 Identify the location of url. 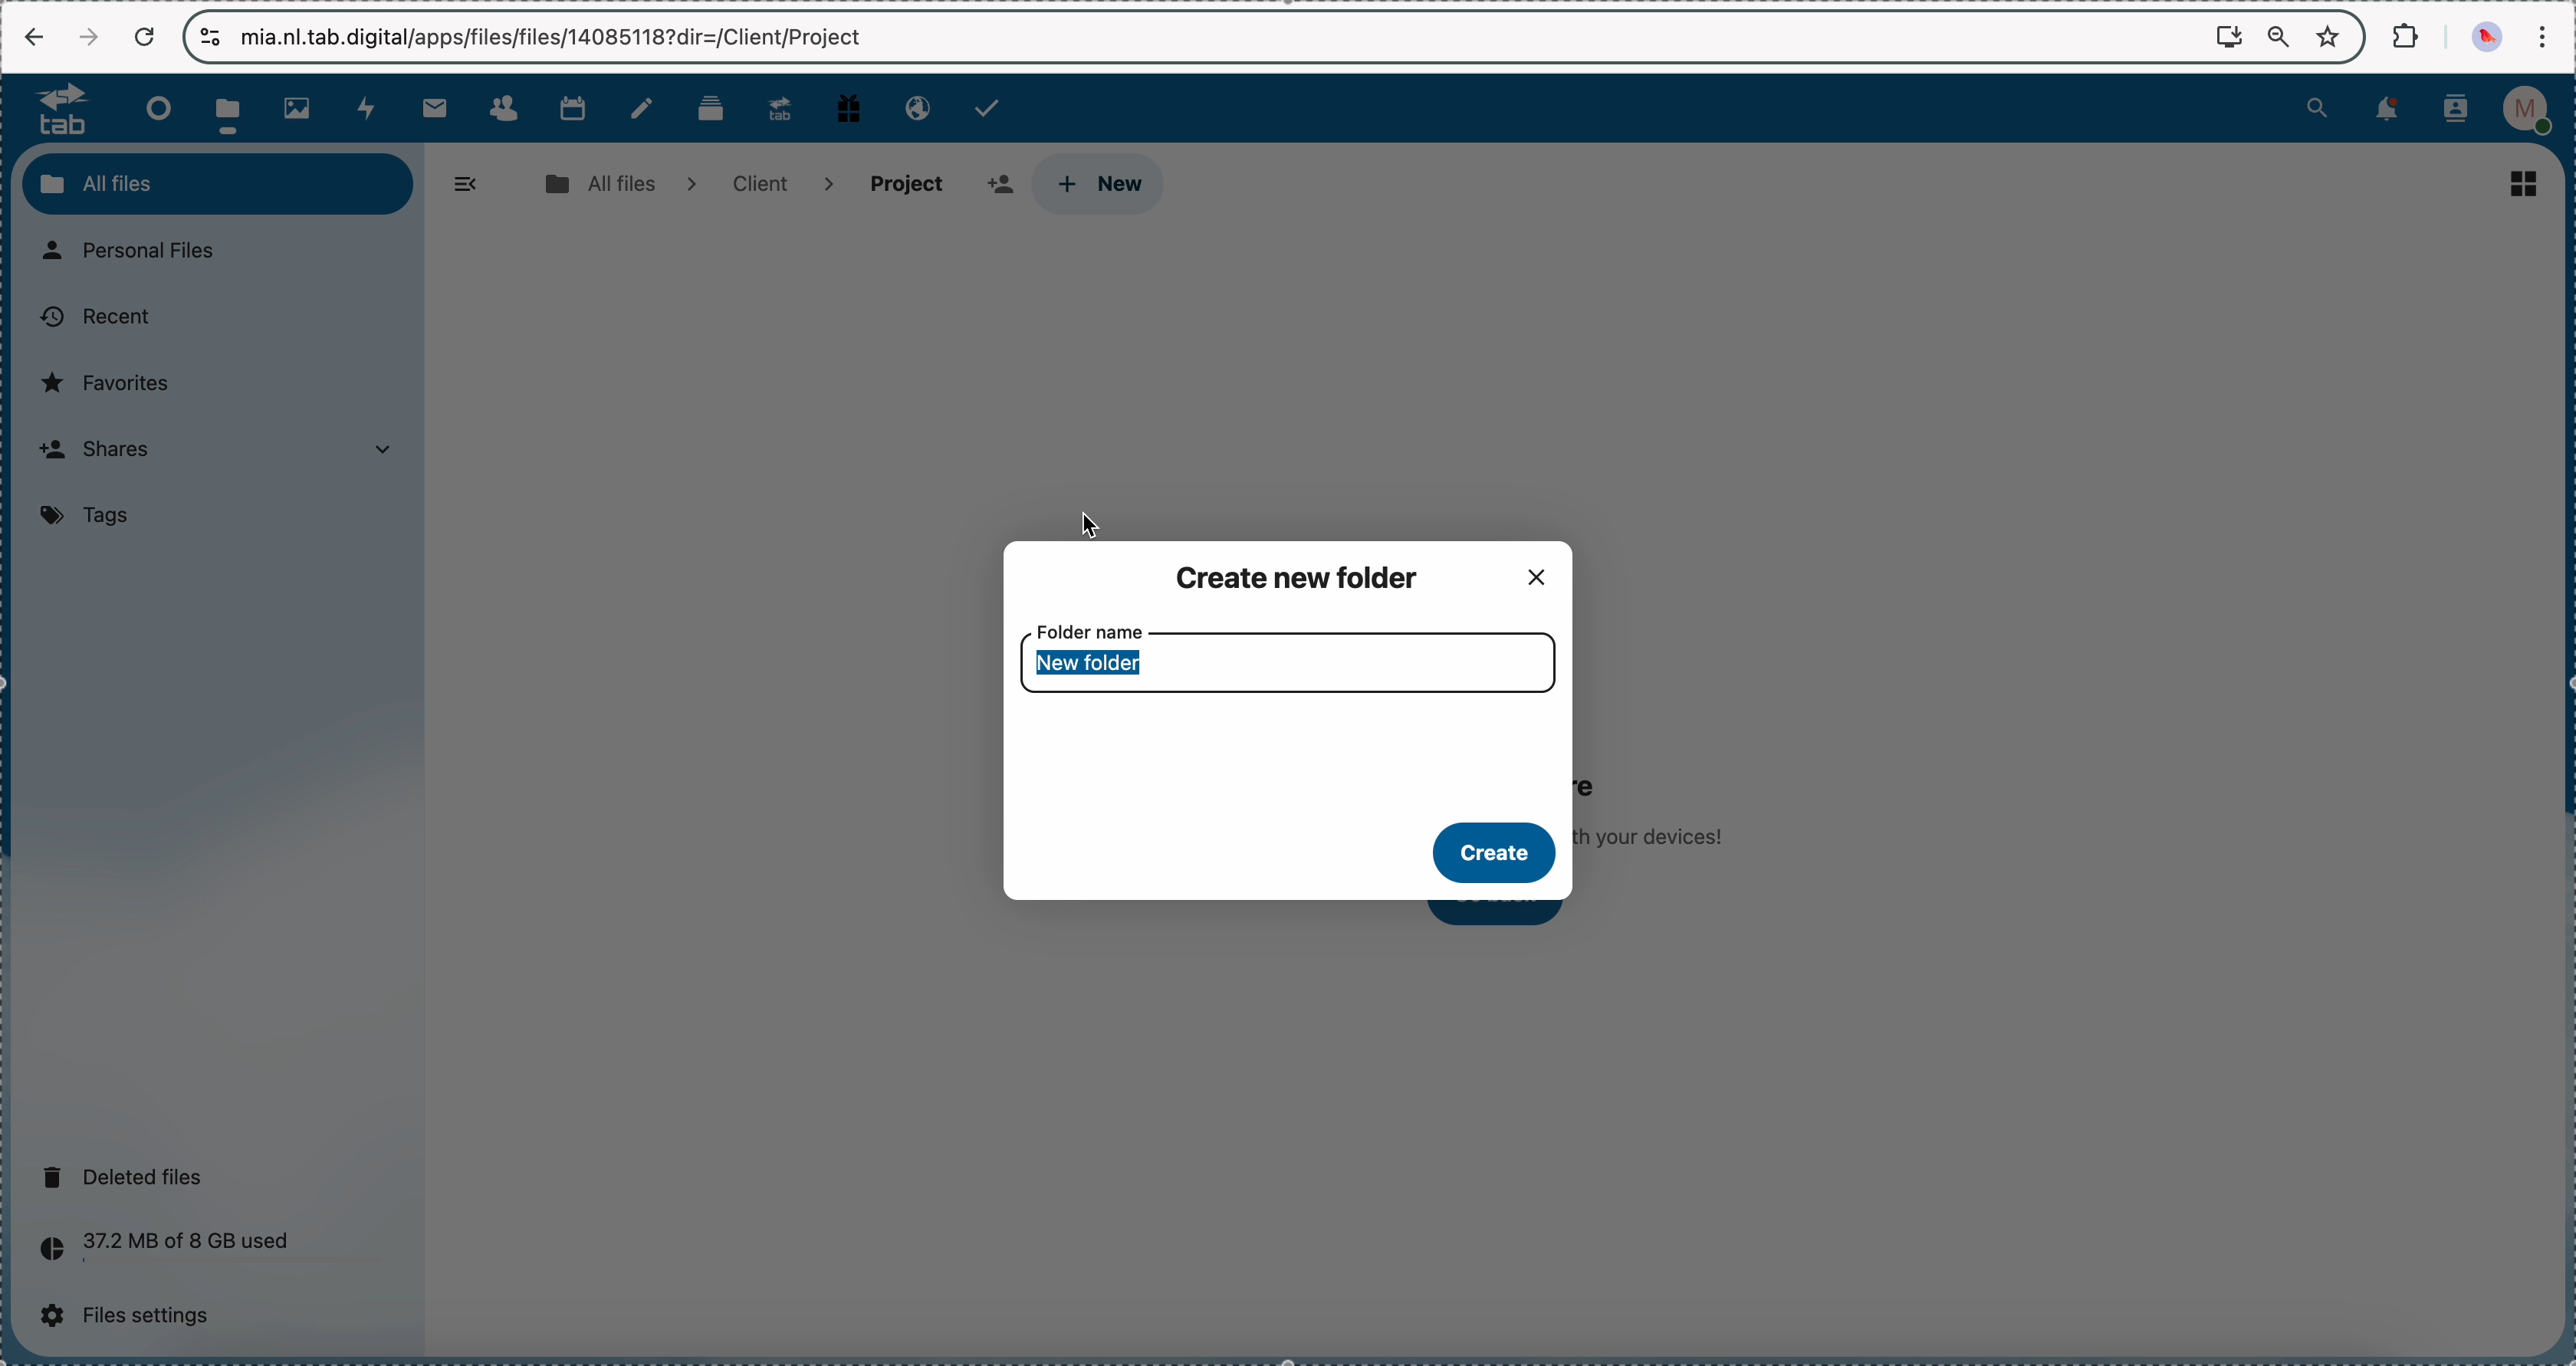
(555, 37).